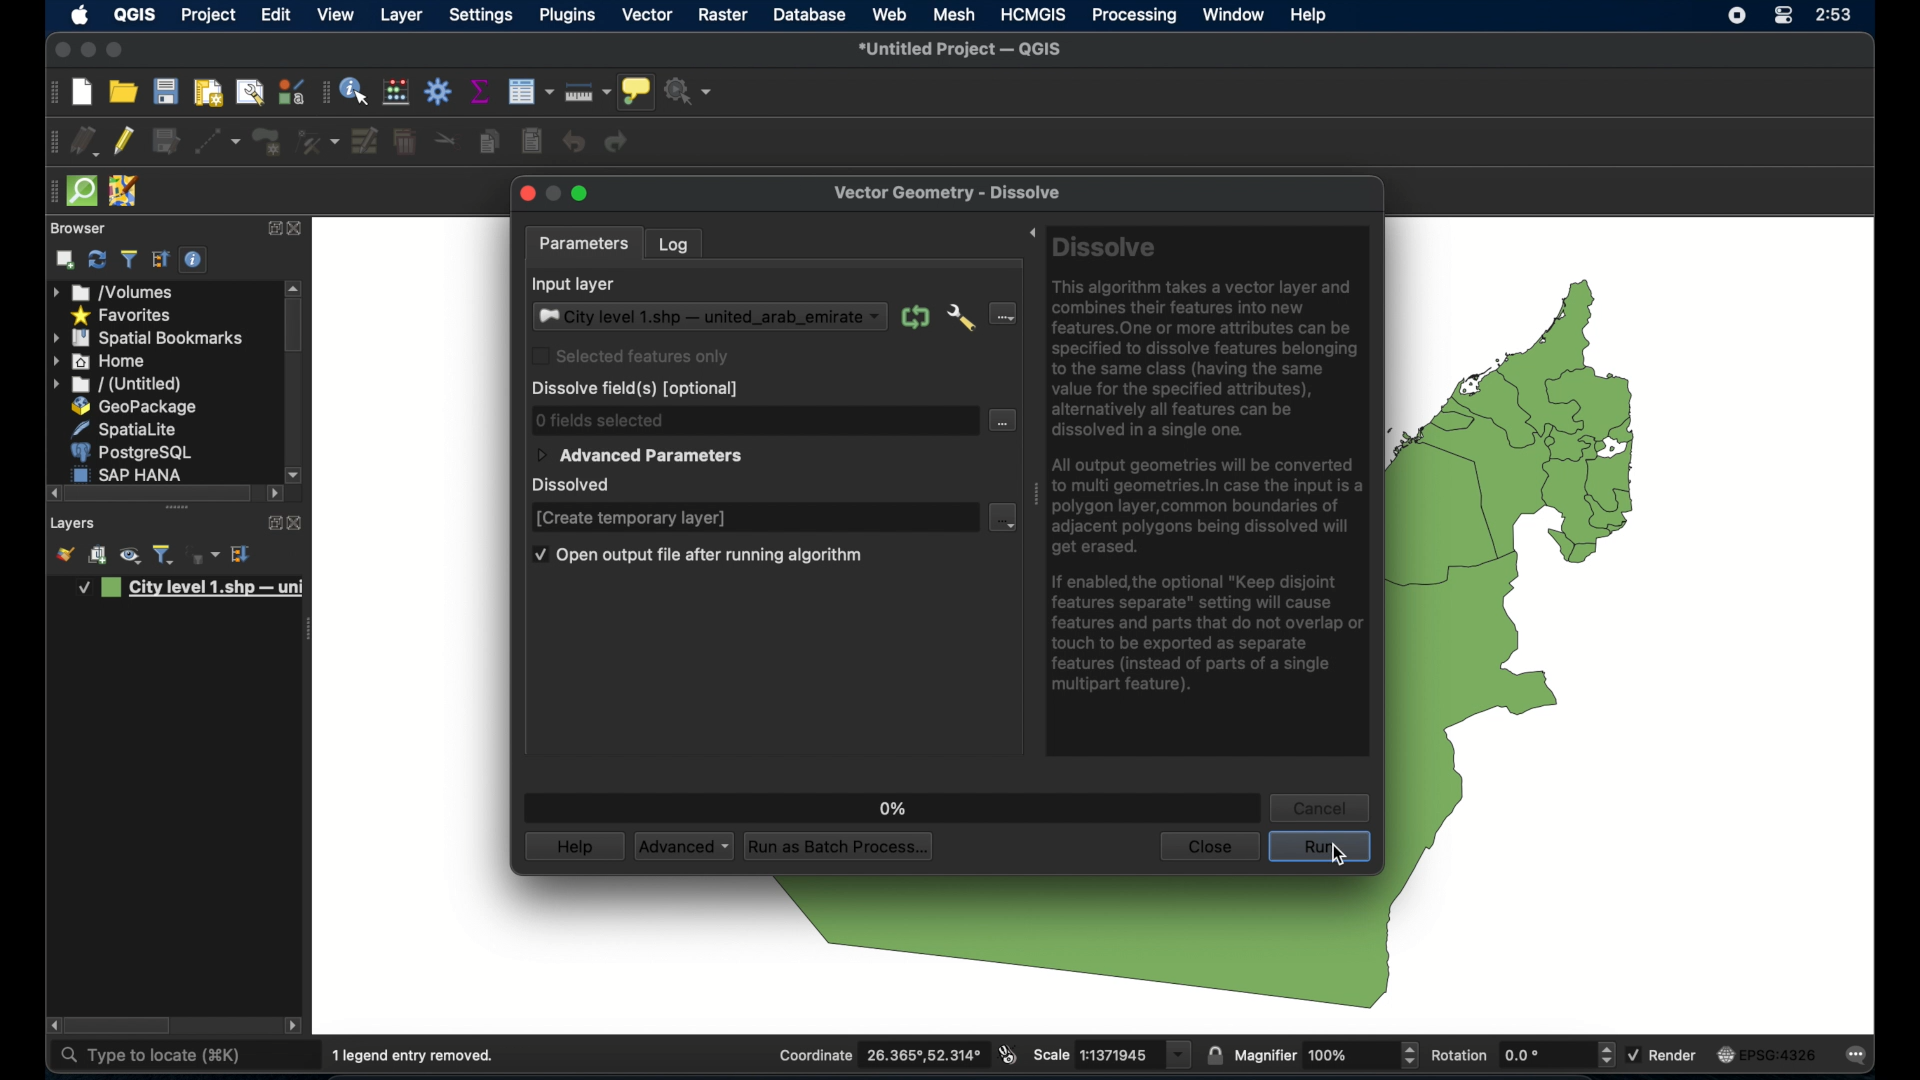 The height and width of the screenshot is (1080, 1920). Describe the element at coordinates (1861, 1056) in the screenshot. I see `messages` at that location.